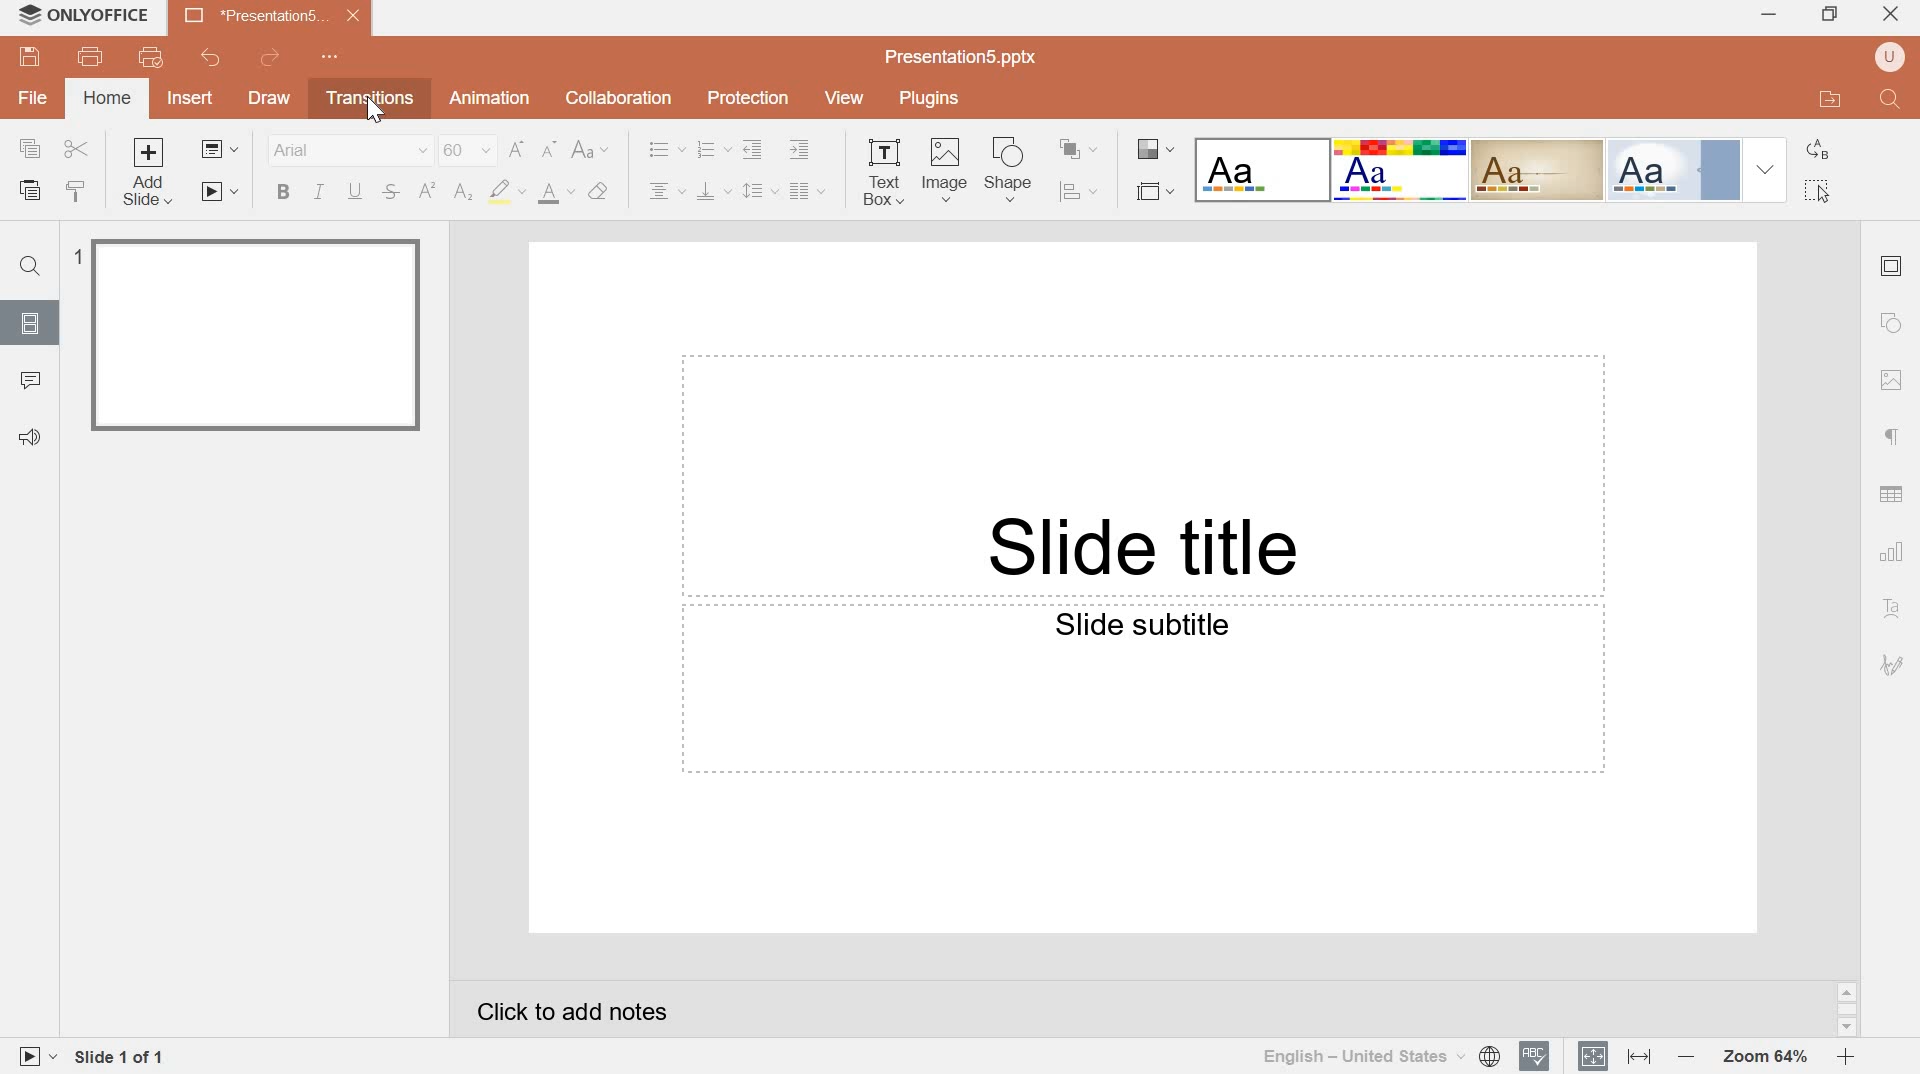  What do you see at coordinates (1891, 12) in the screenshot?
I see `close` at bounding box center [1891, 12].